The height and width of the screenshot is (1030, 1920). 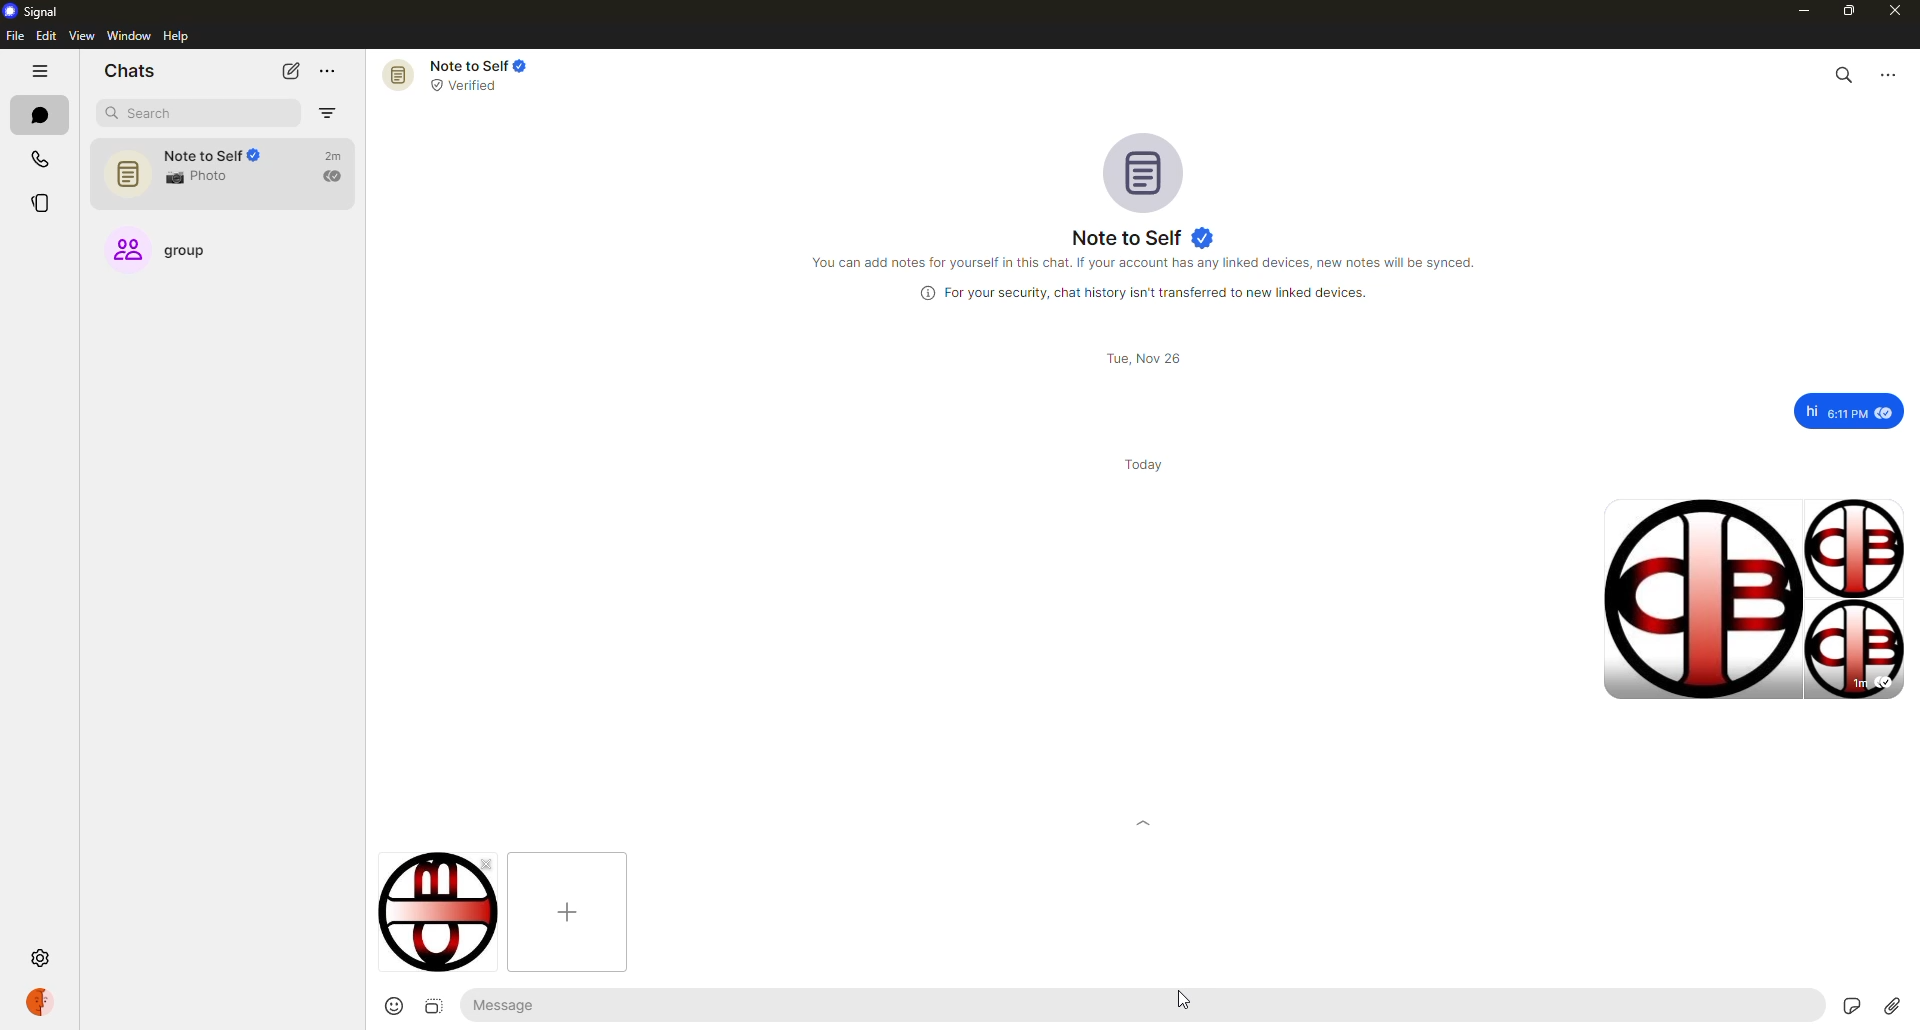 What do you see at coordinates (1796, 10) in the screenshot?
I see `minimize` at bounding box center [1796, 10].